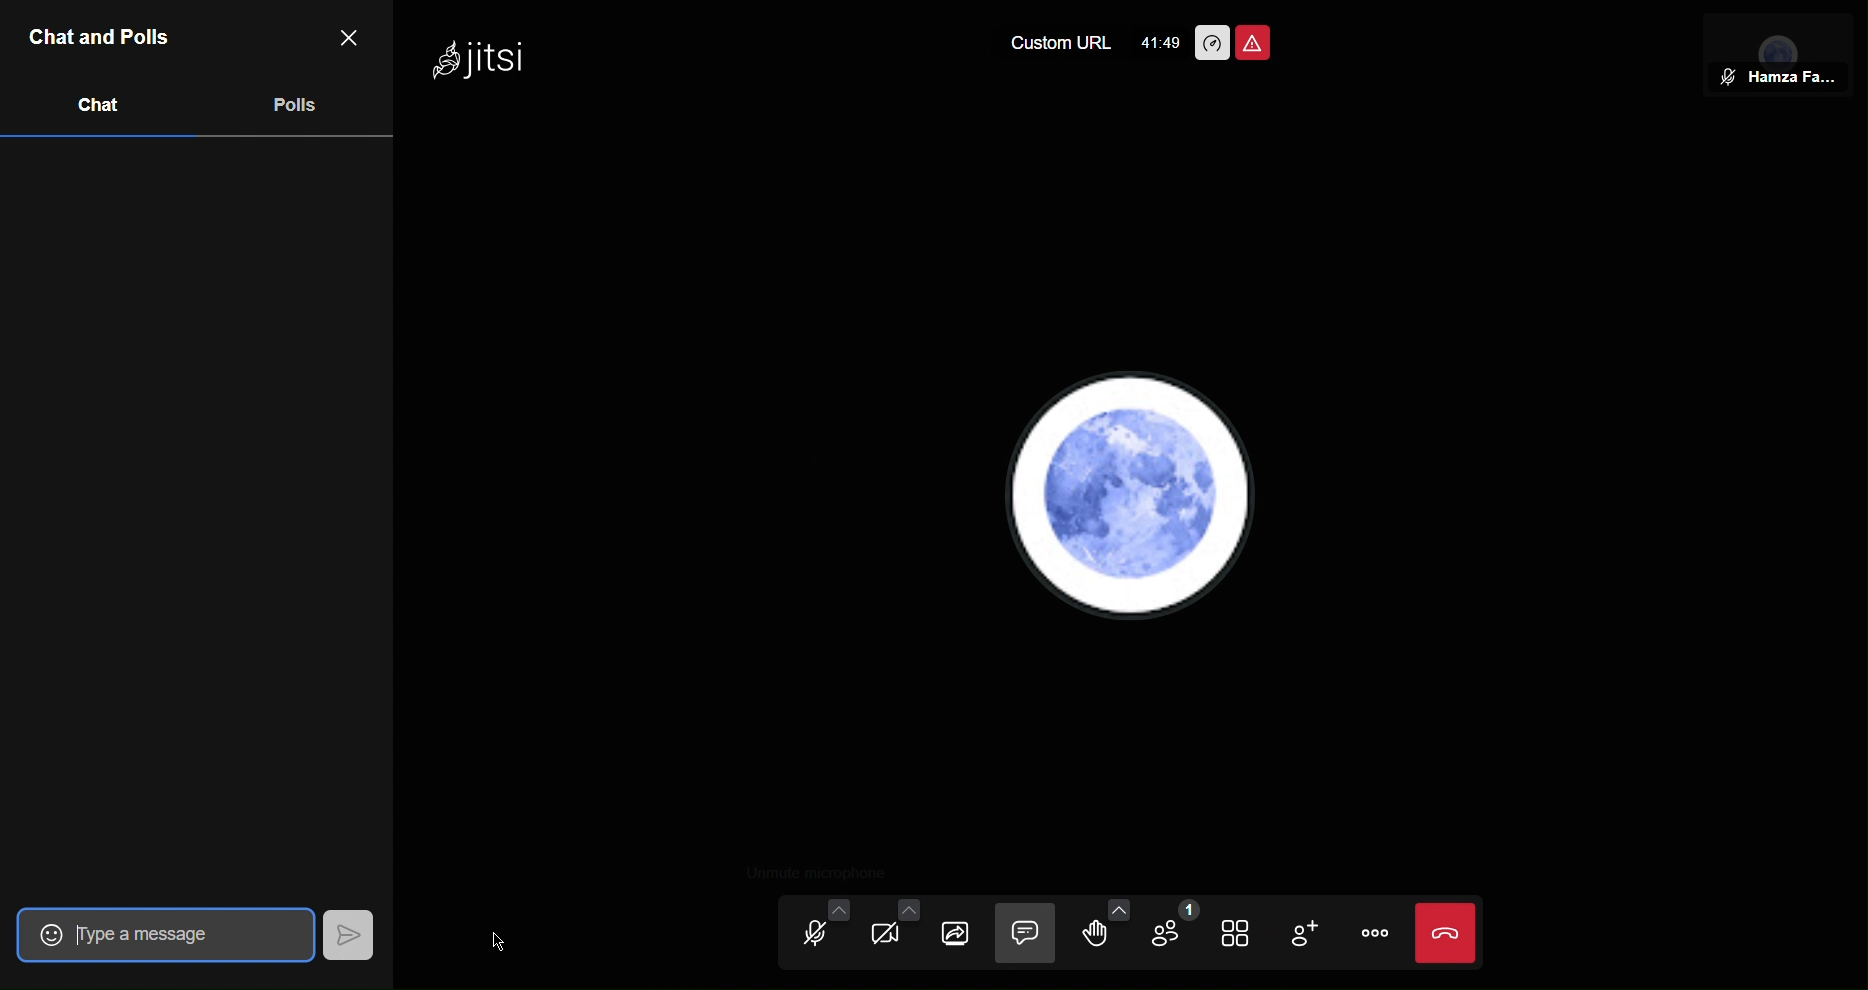 Image resolution: width=1868 pixels, height=990 pixels. What do you see at coordinates (1207, 42) in the screenshot?
I see `Performance Settings` at bounding box center [1207, 42].